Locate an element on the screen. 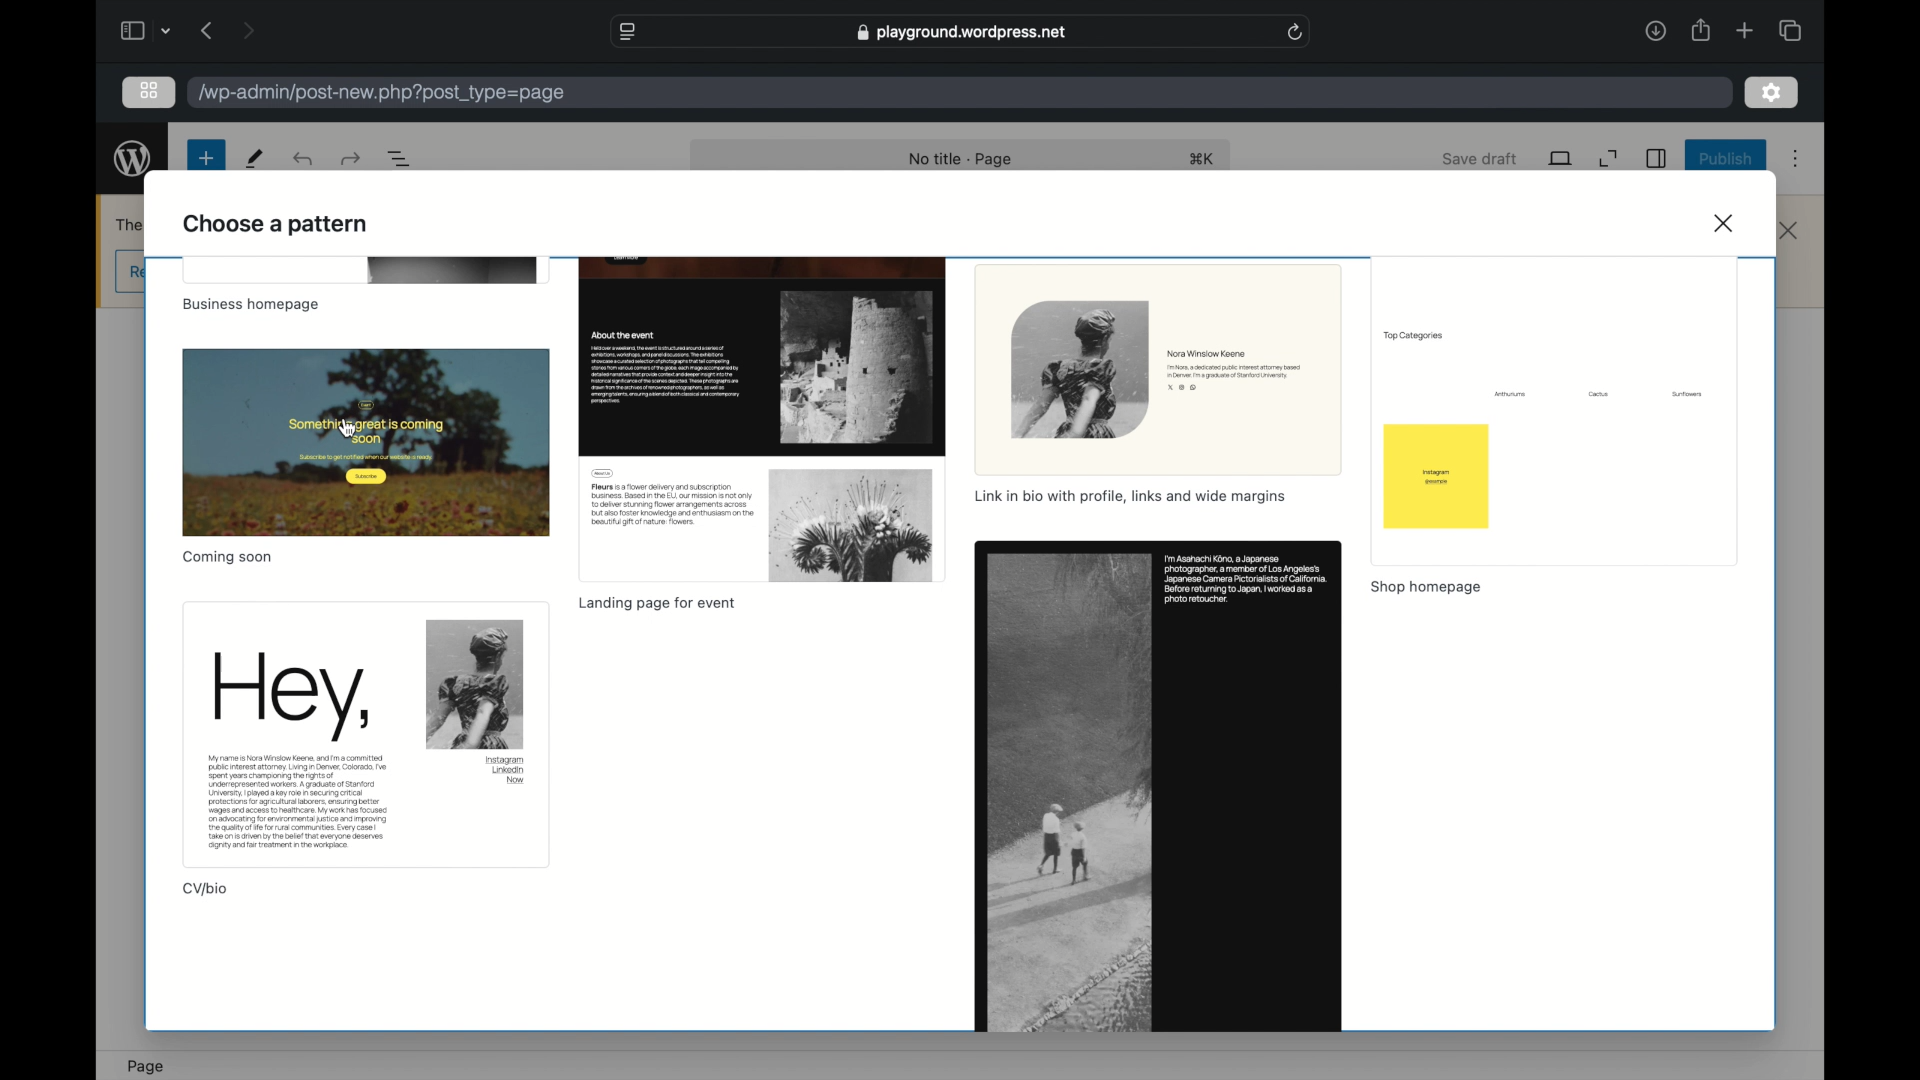 The width and height of the screenshot is (1920, 1080). link in bio with profile, links and wide margins is located at coordinates (1134, 496).